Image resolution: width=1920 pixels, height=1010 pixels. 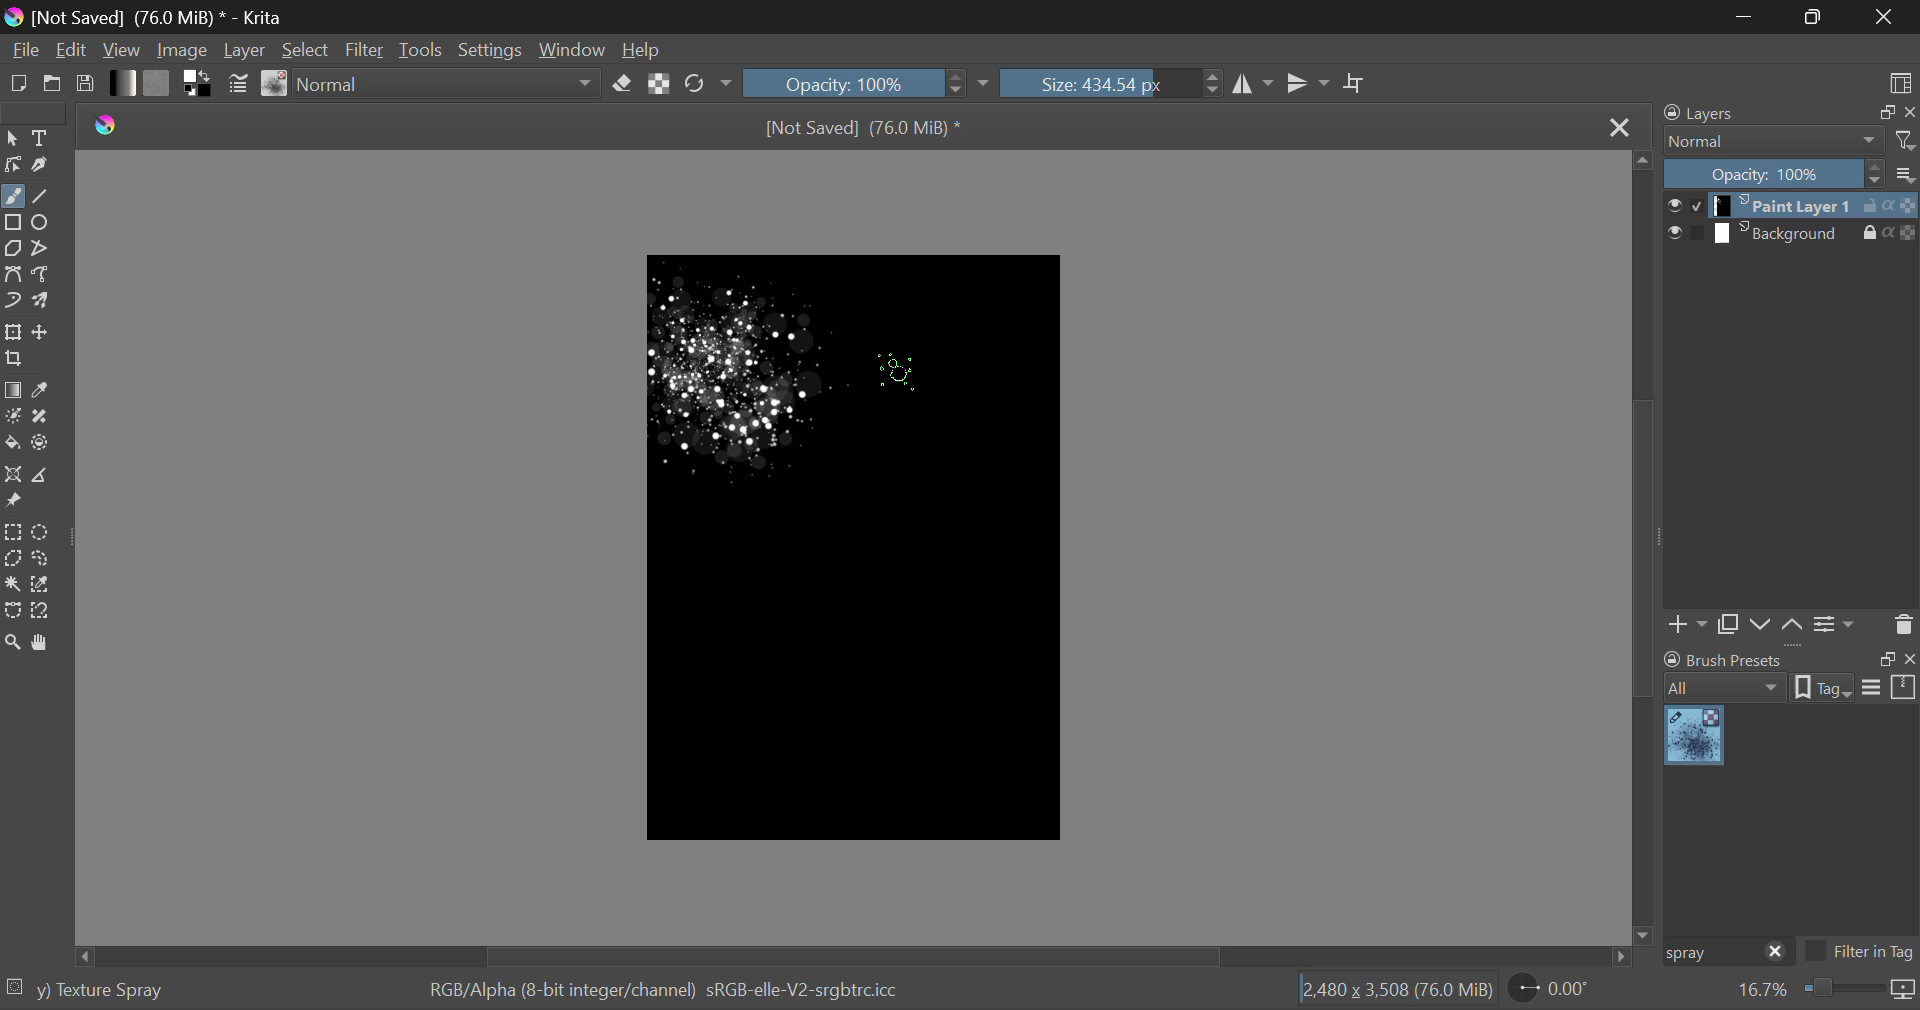 I want to click on Dynamic Brush, so click(x=12, y=299).